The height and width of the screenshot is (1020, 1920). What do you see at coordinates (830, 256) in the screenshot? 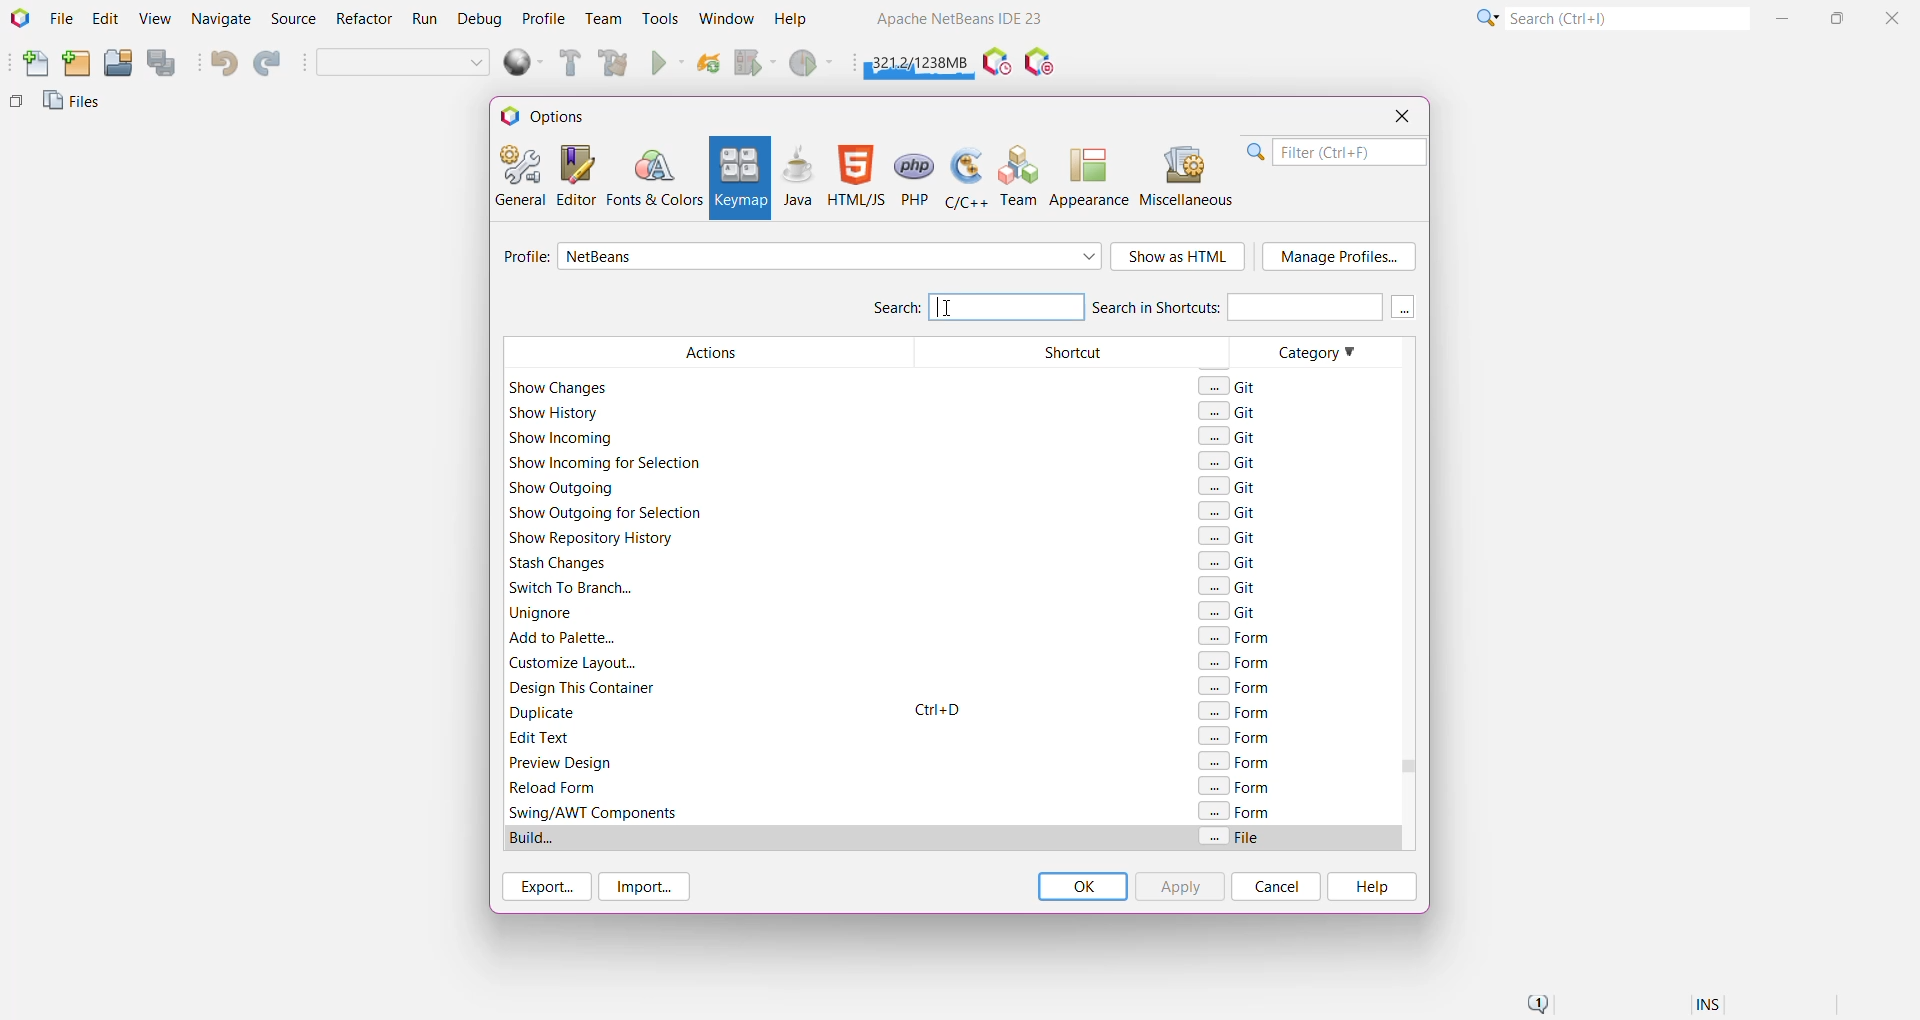
I see `Select required profile from the list` at bounding box center [830, 256].